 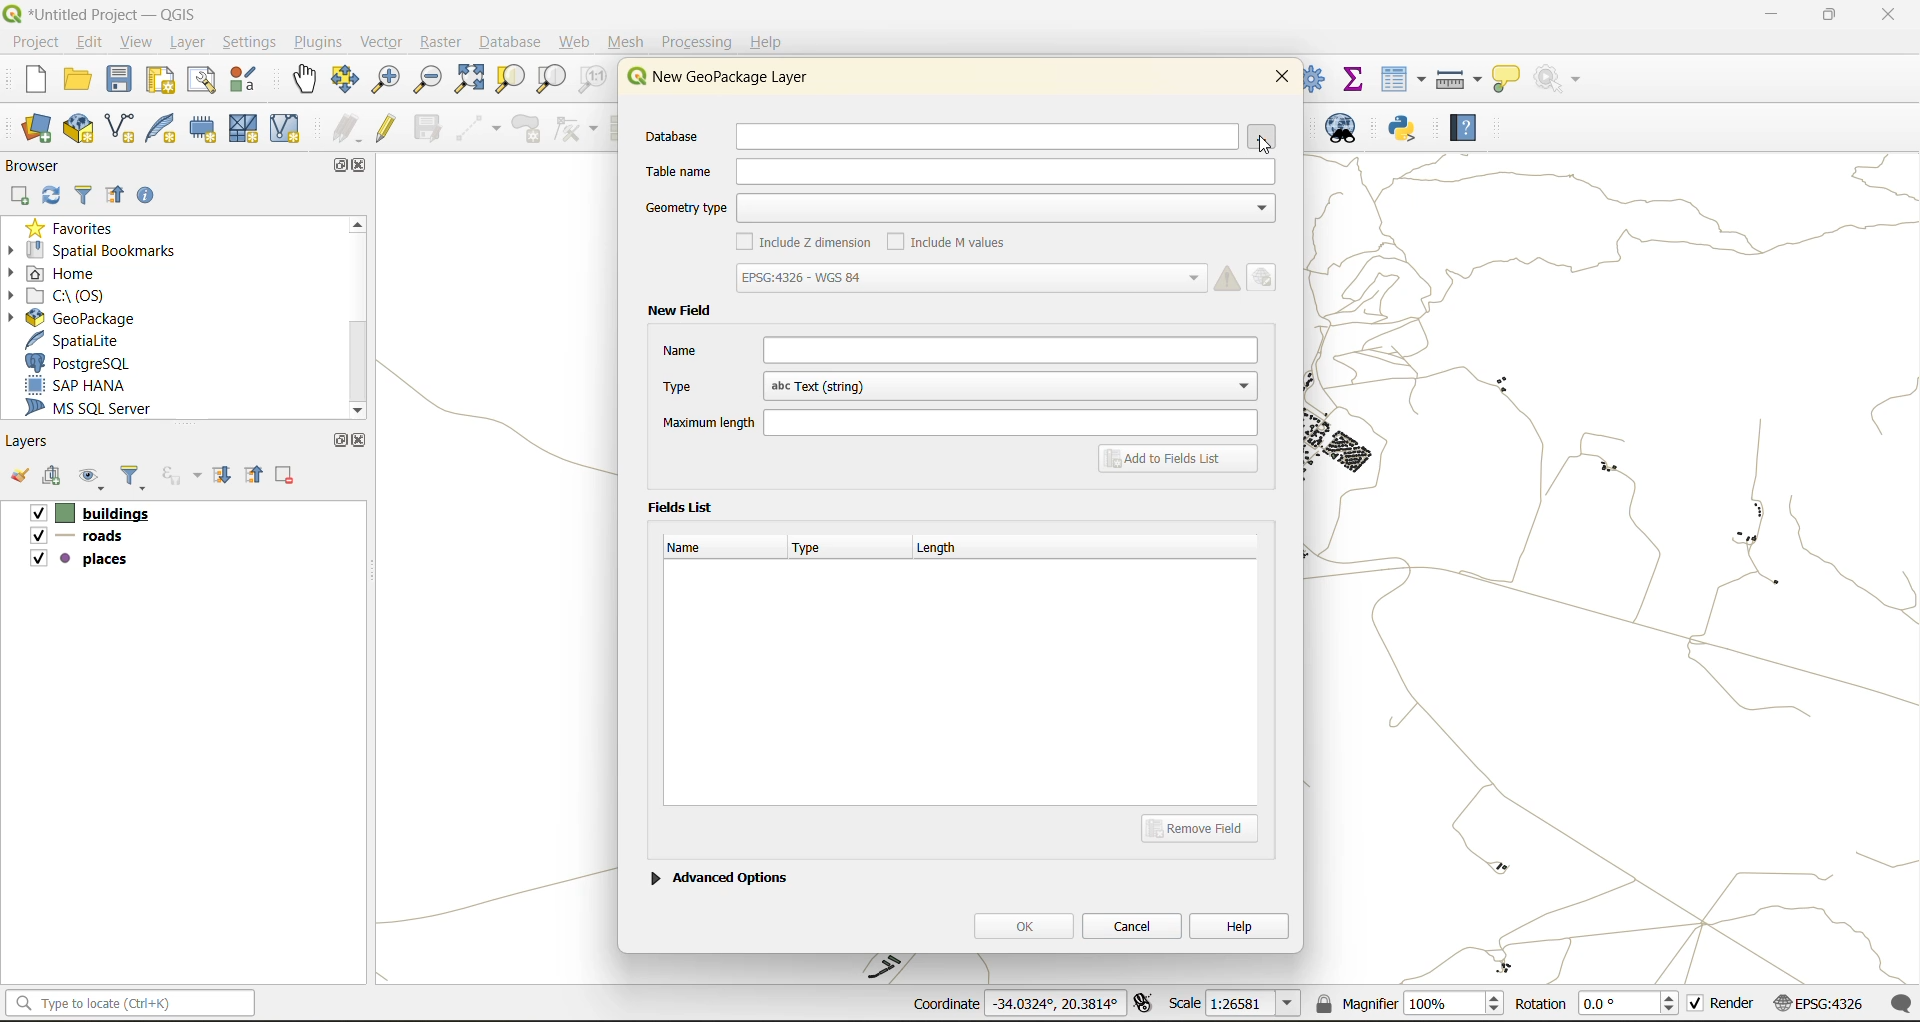 What do you see at coordinates (593, 82) in the screenshot?
I see `zoom native` at bounding box center [593, 82].